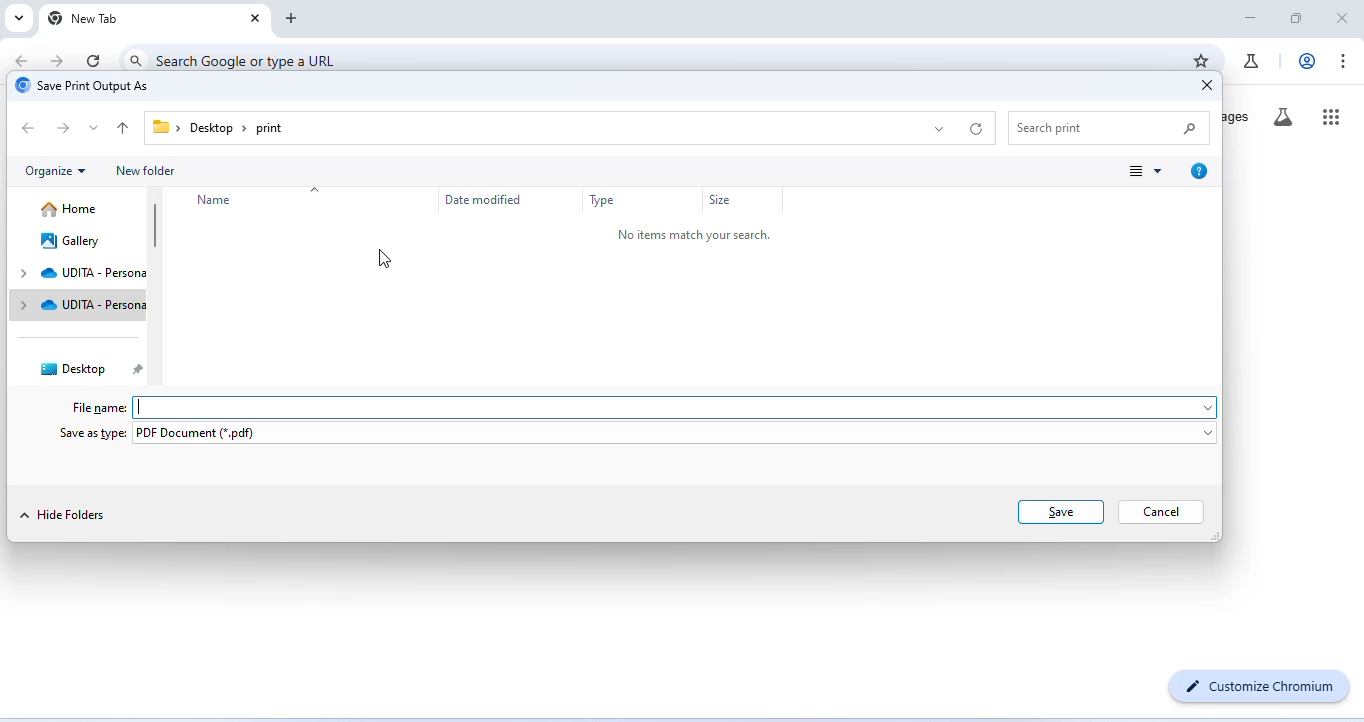 The height and width of the screenshot is (722, 1364). I want to click on hide folders, so click(63, 515).